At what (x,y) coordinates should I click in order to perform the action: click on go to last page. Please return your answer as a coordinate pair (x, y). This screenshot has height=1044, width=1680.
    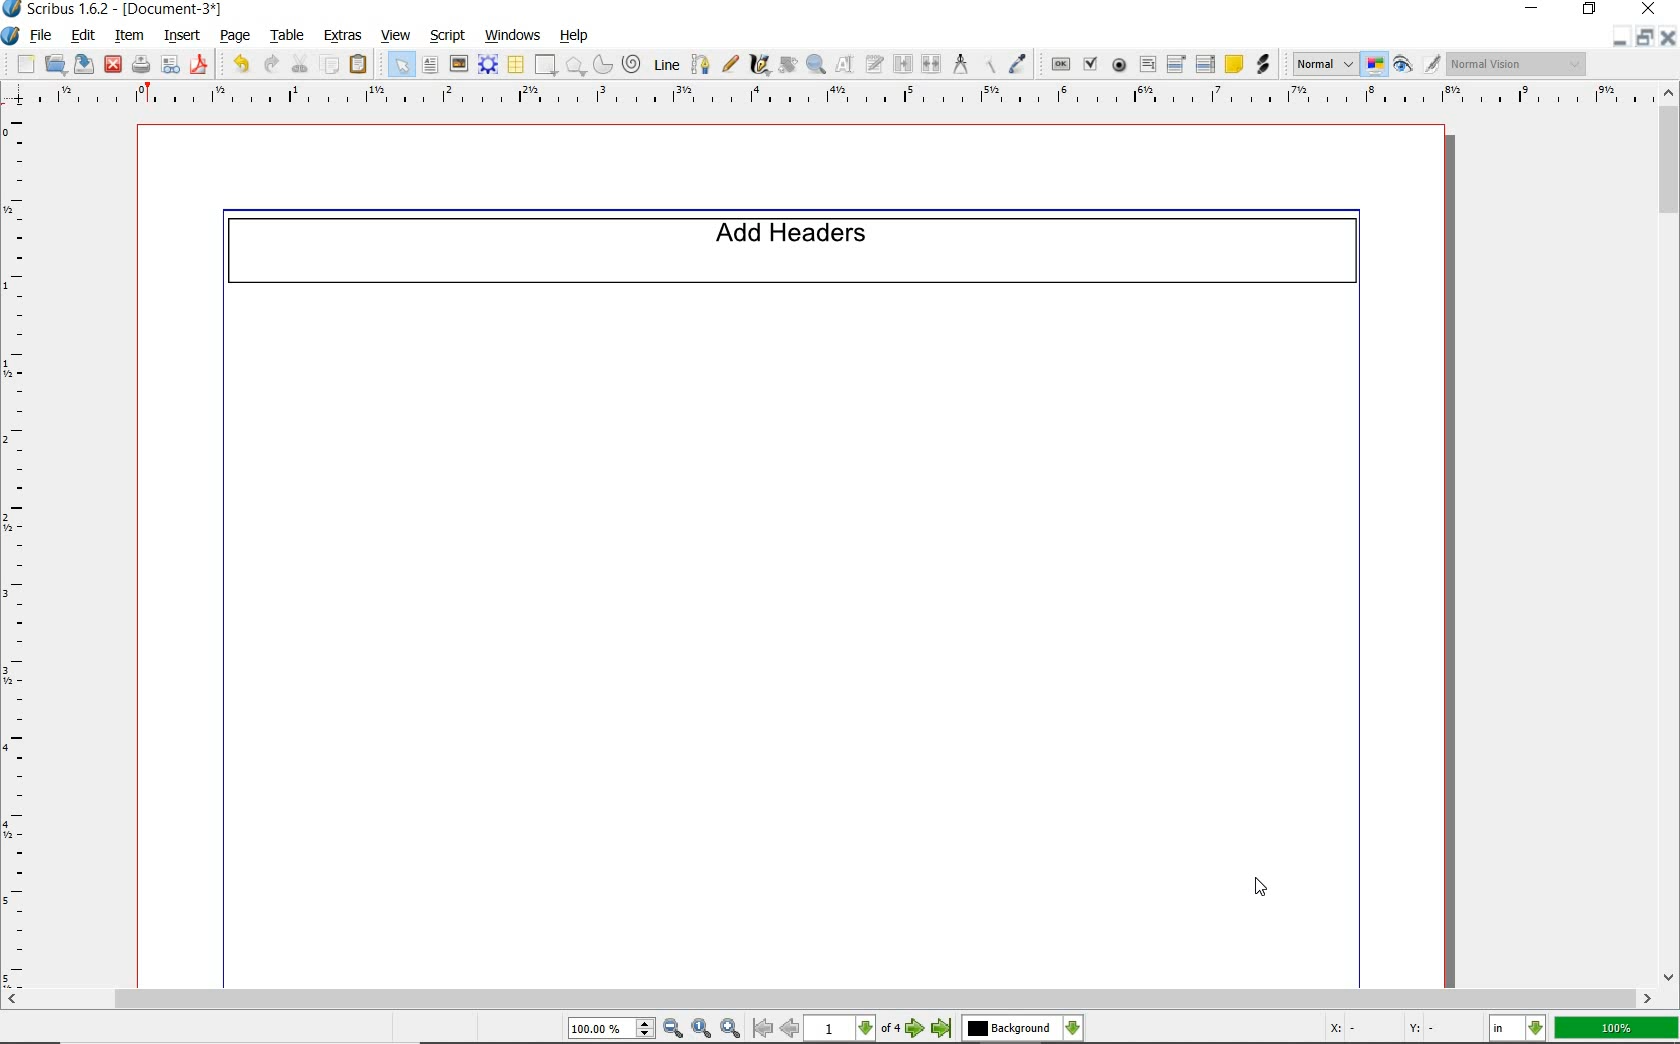
    Looking at the image, I should click on (942, 1029).